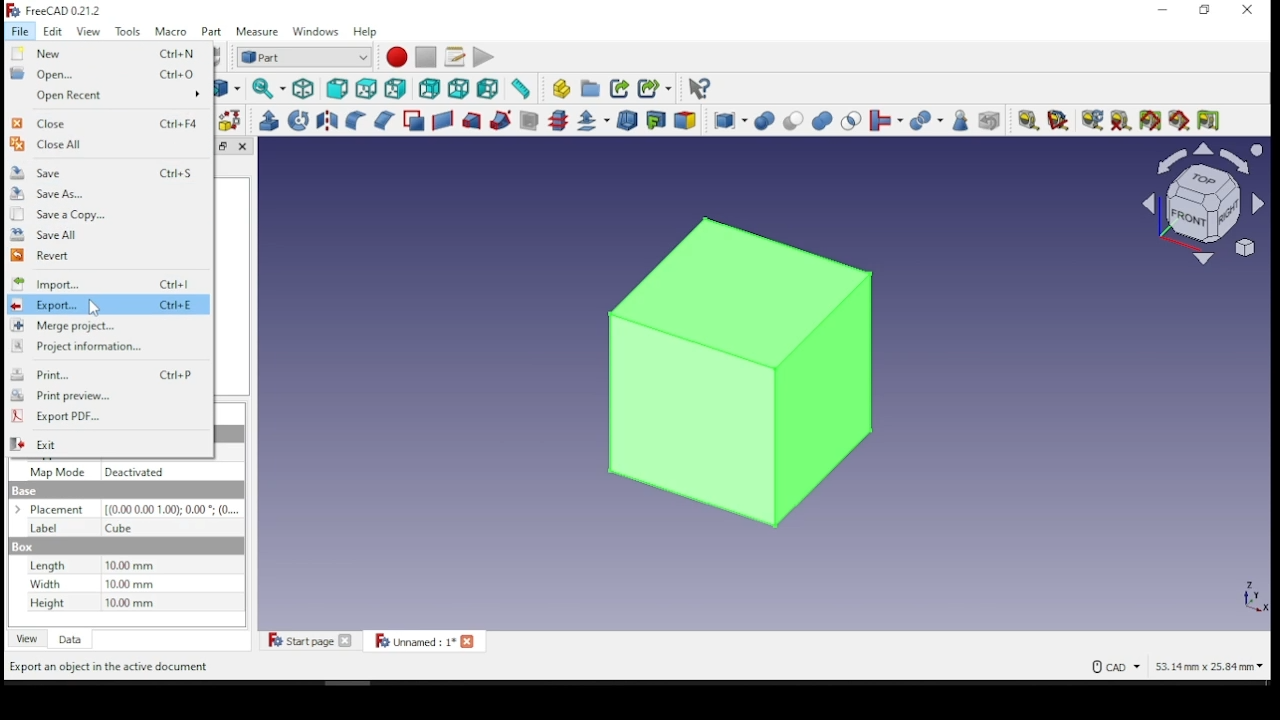 Image resolution: width=1280 pixels, height=720 pixels. I want to click on measure linear, so click(1029, 120).